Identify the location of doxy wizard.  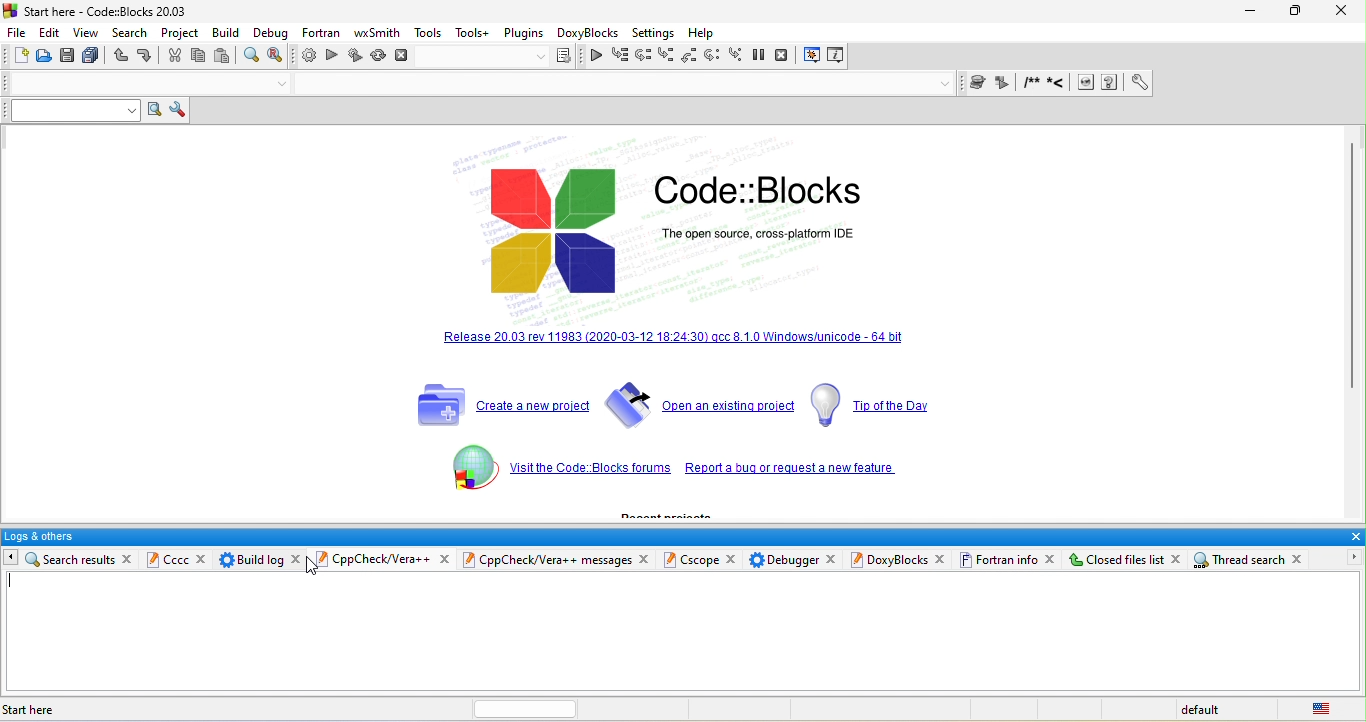
(980, 82).